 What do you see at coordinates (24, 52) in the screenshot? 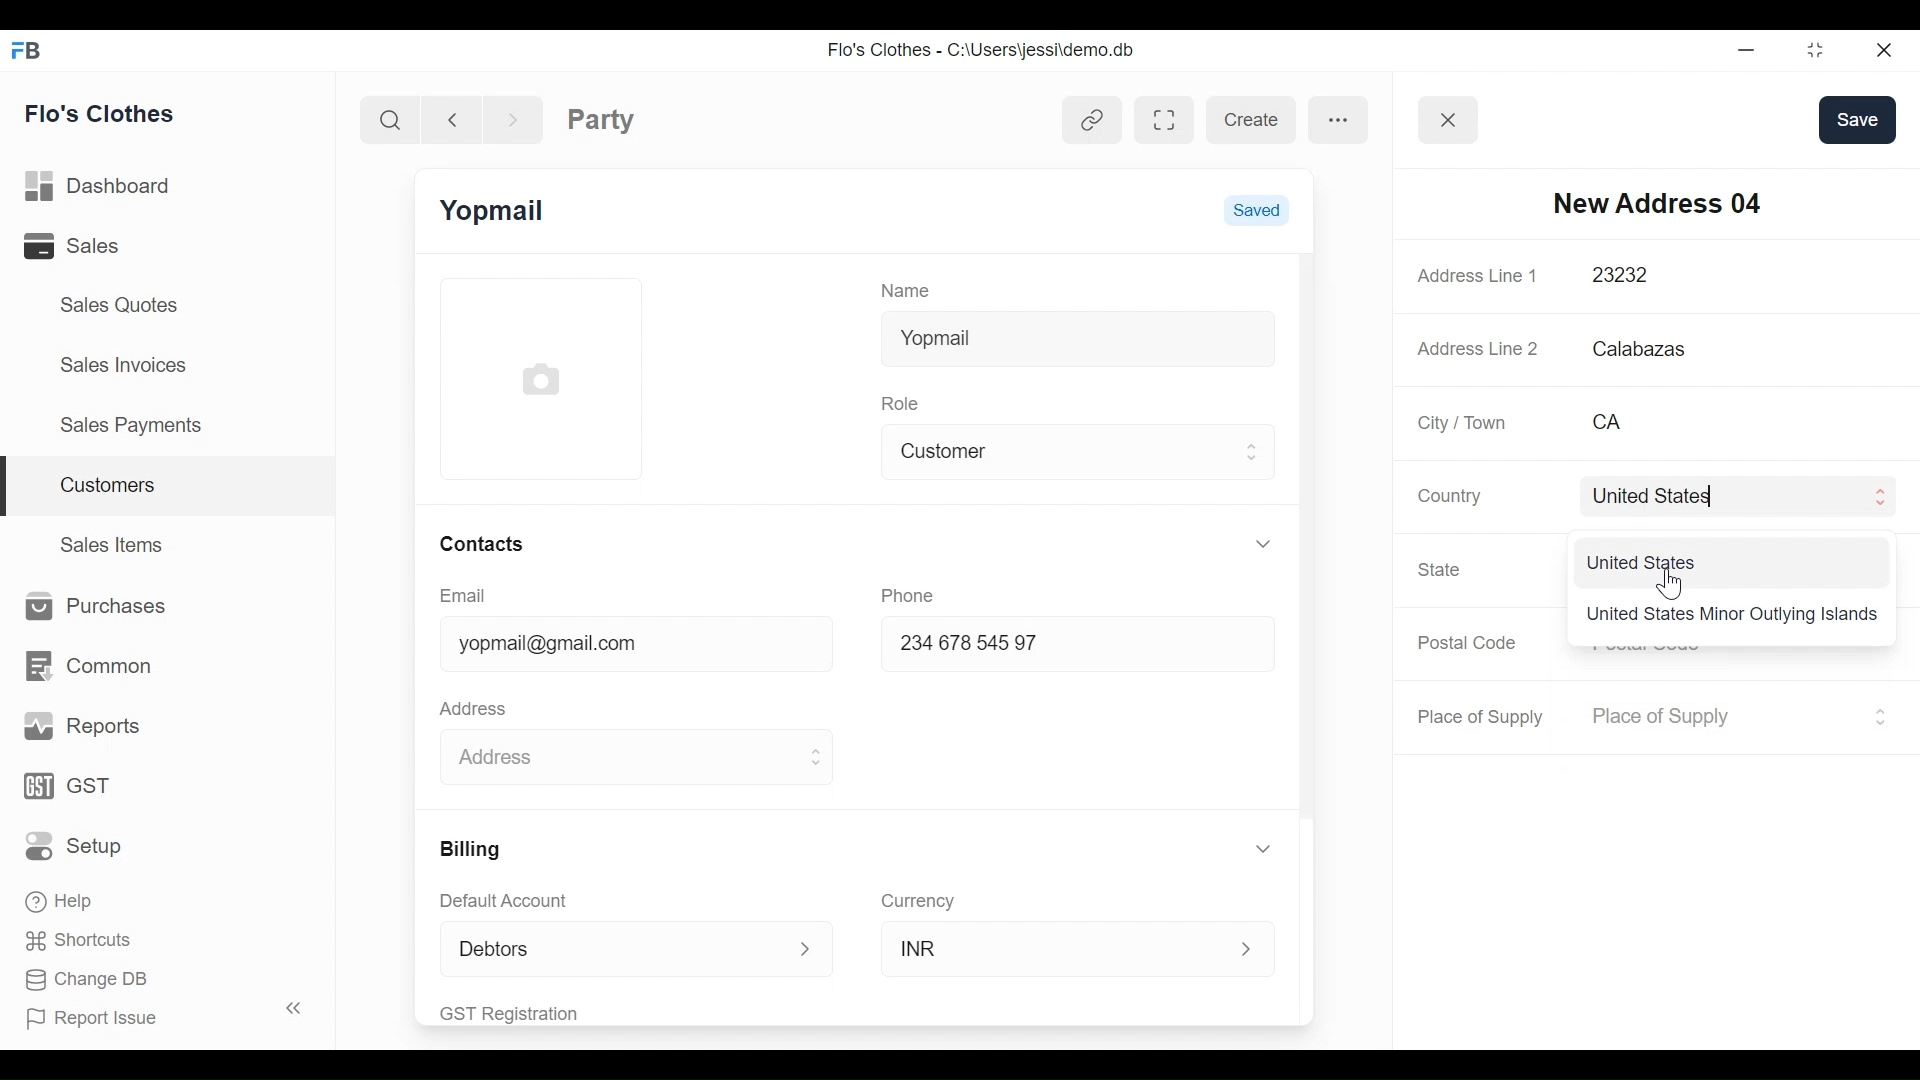
I see `Frappe Books Desktop Icon` at bounding box center [24, 52].